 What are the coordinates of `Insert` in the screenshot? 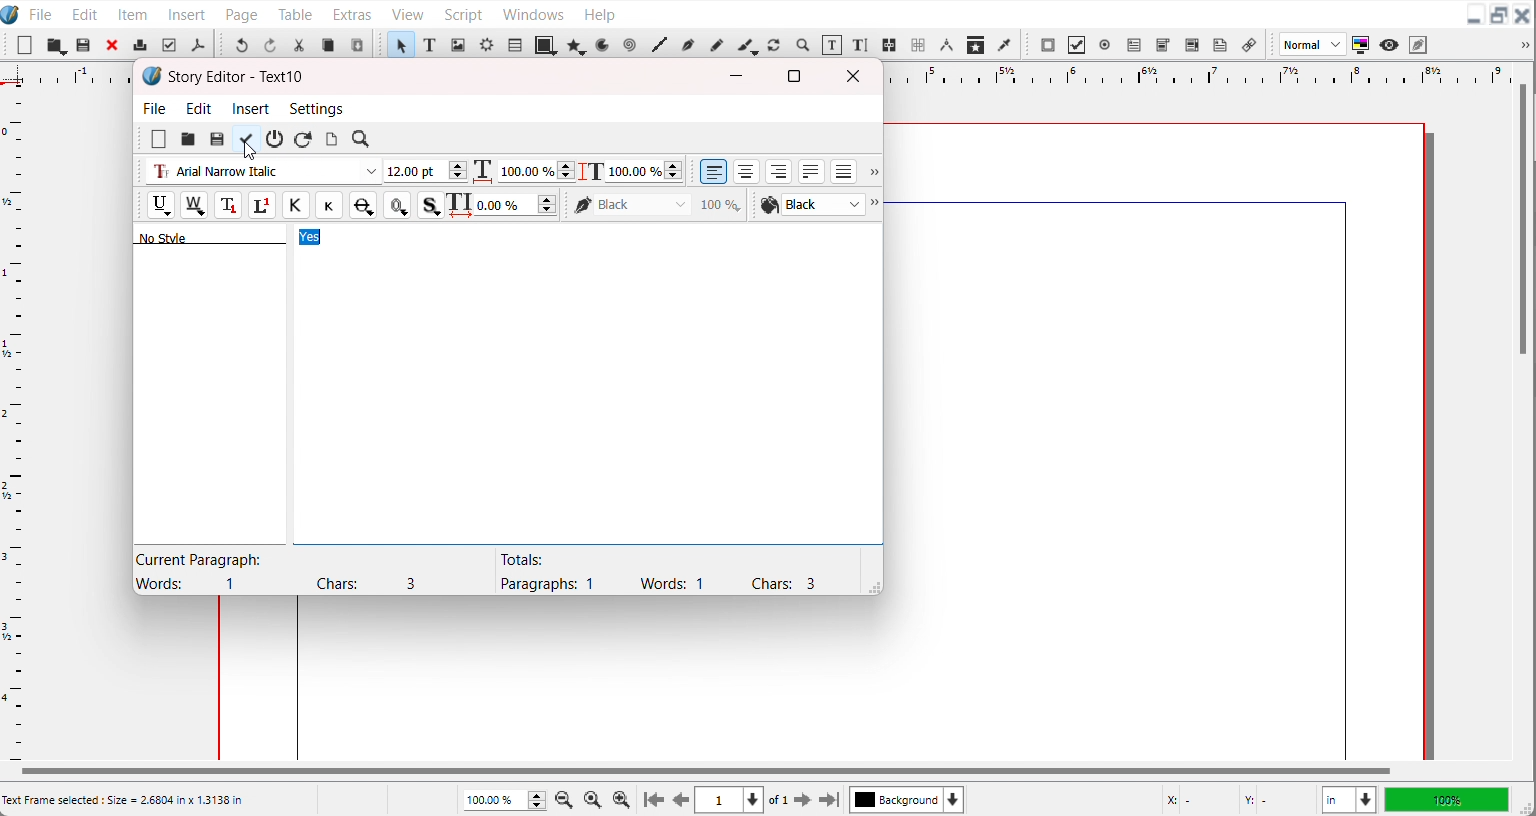 It's located at (188, 13).